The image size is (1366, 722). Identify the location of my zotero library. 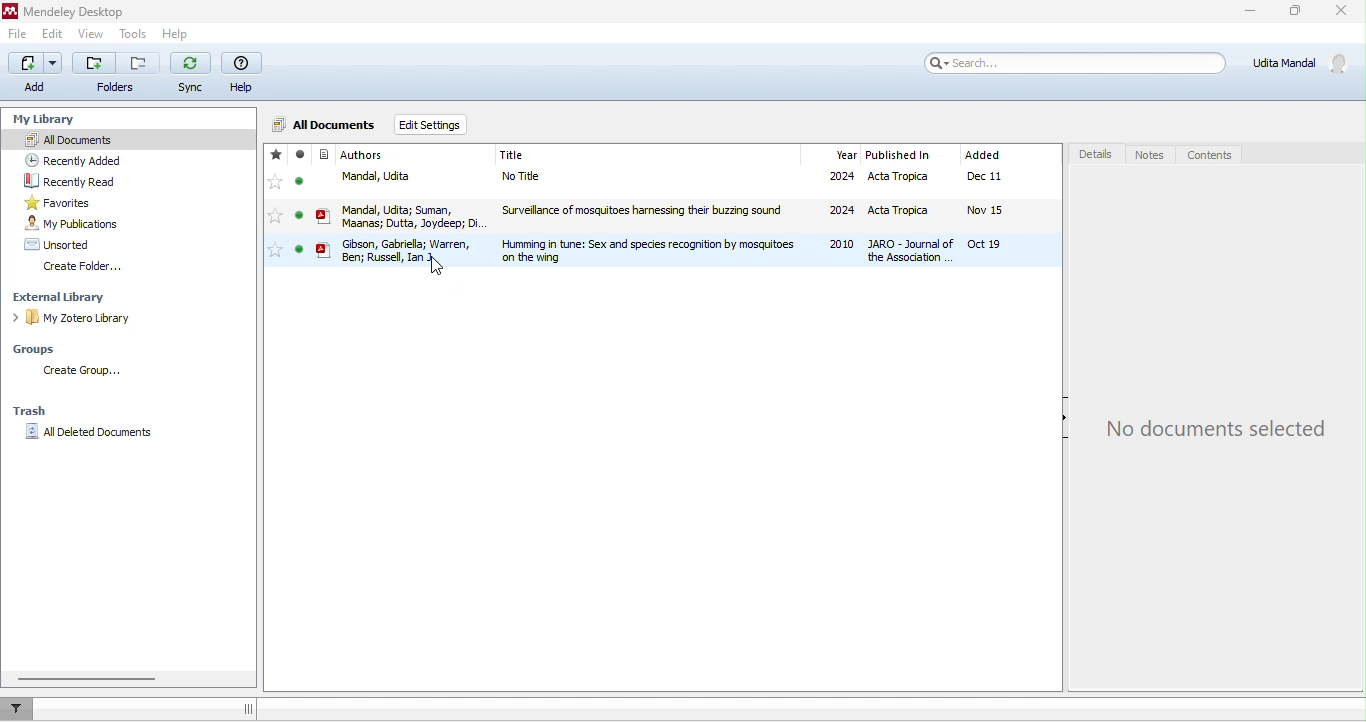
(74, 318).